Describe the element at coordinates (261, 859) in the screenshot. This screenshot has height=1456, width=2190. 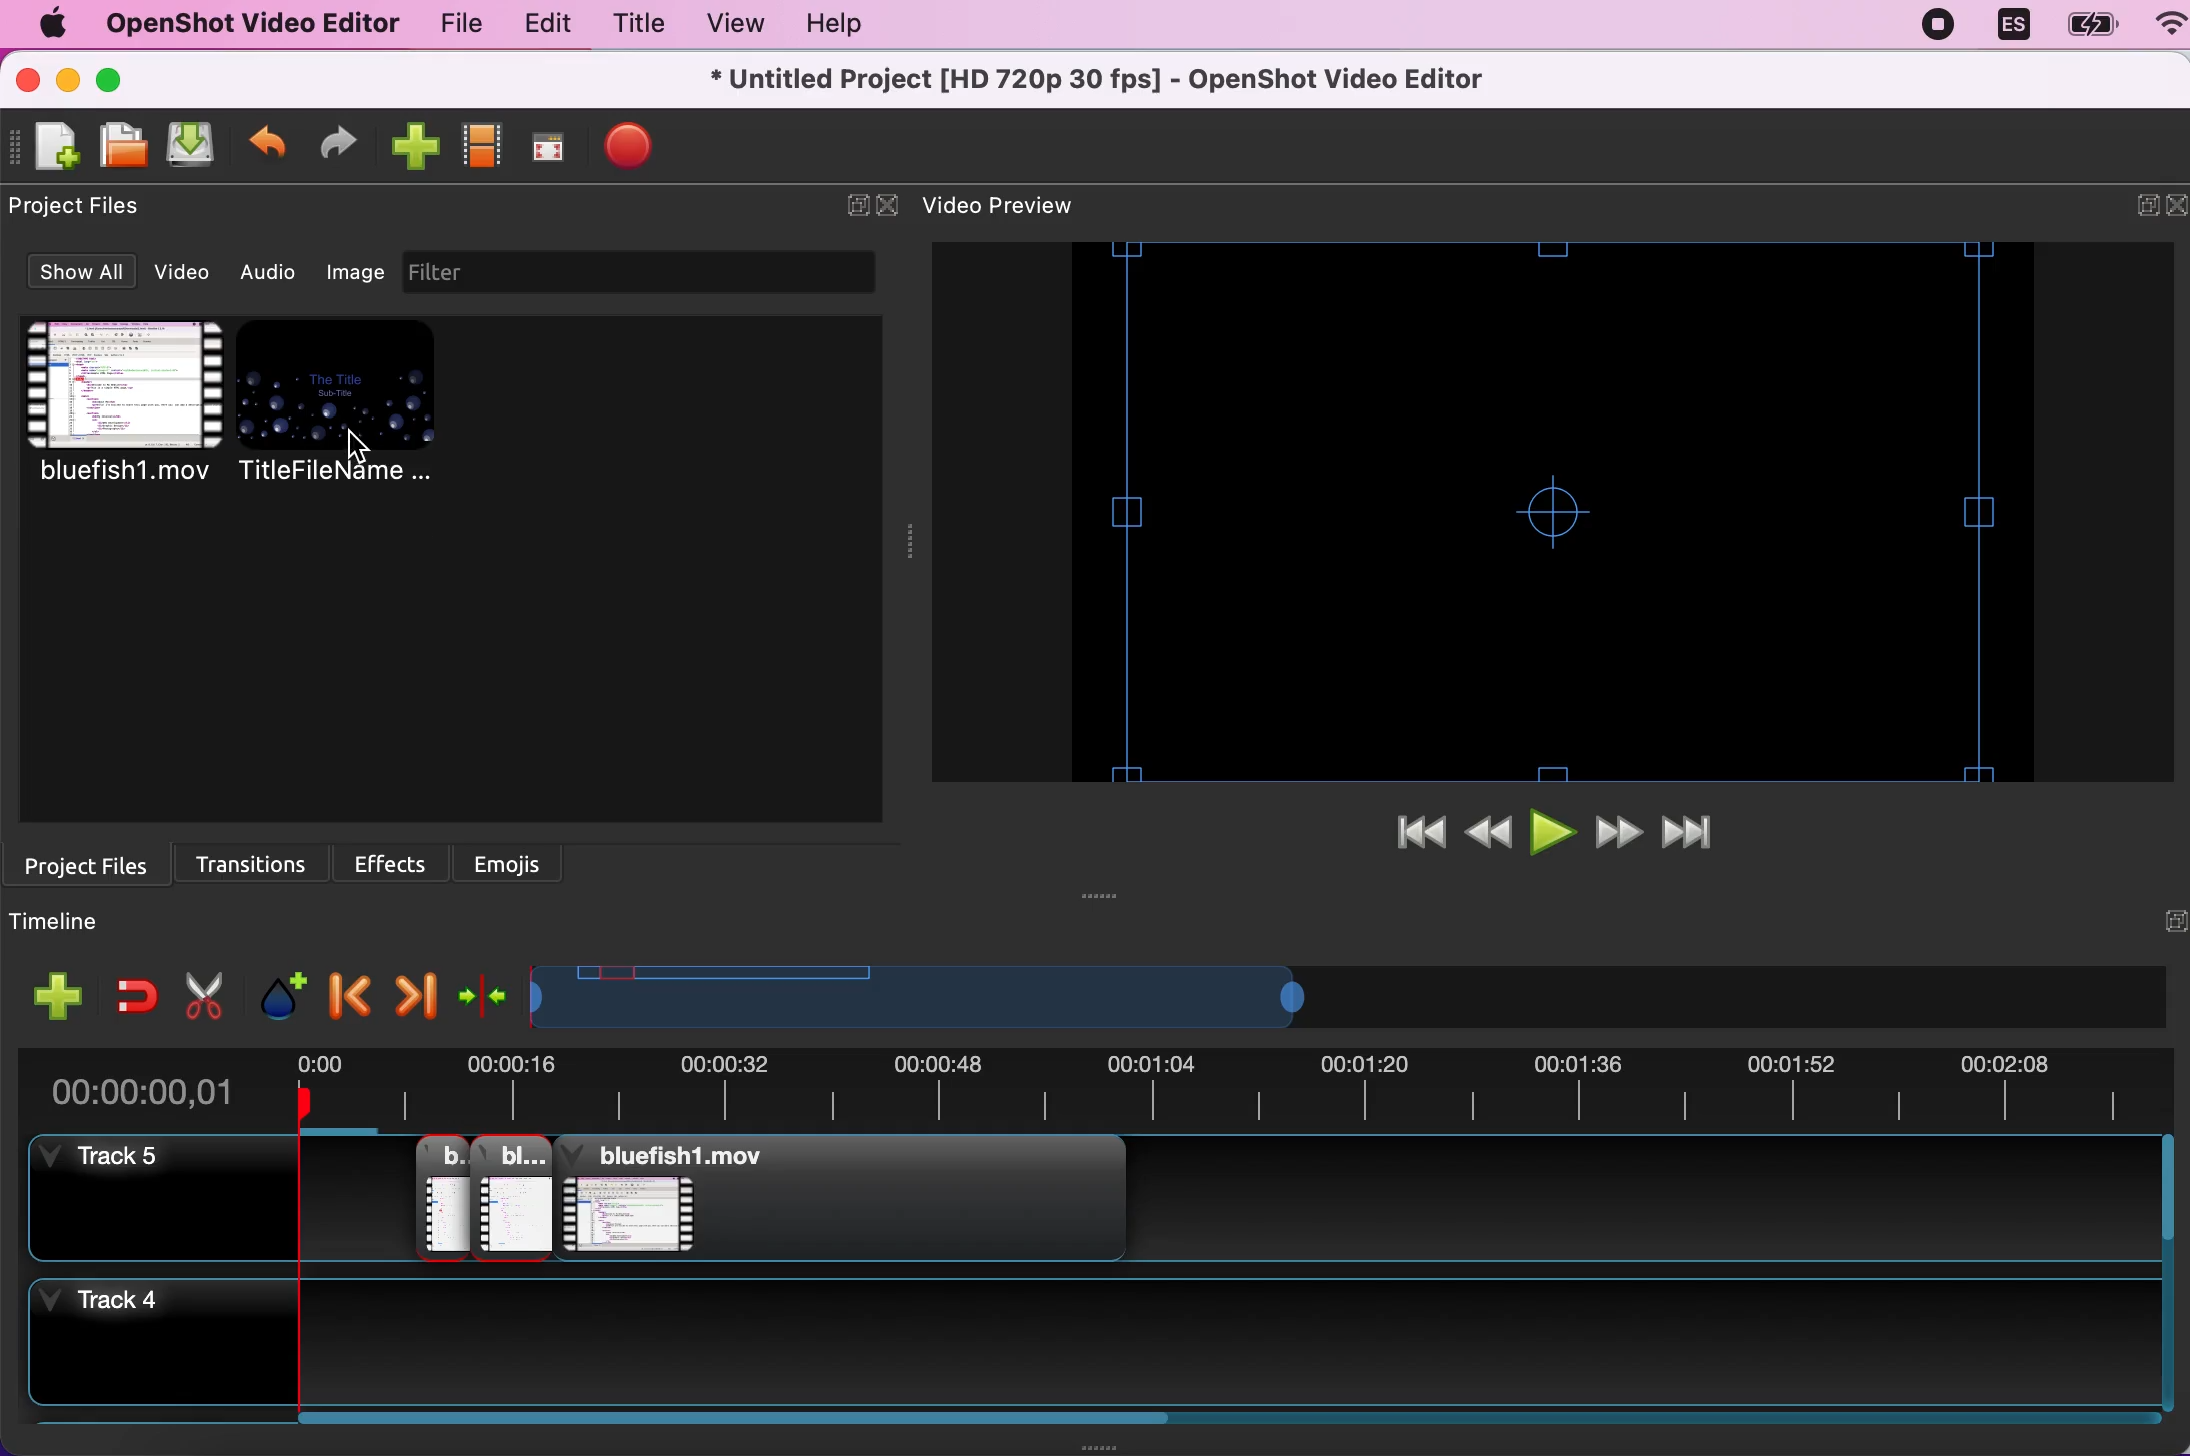
I see `transitions` at that location.